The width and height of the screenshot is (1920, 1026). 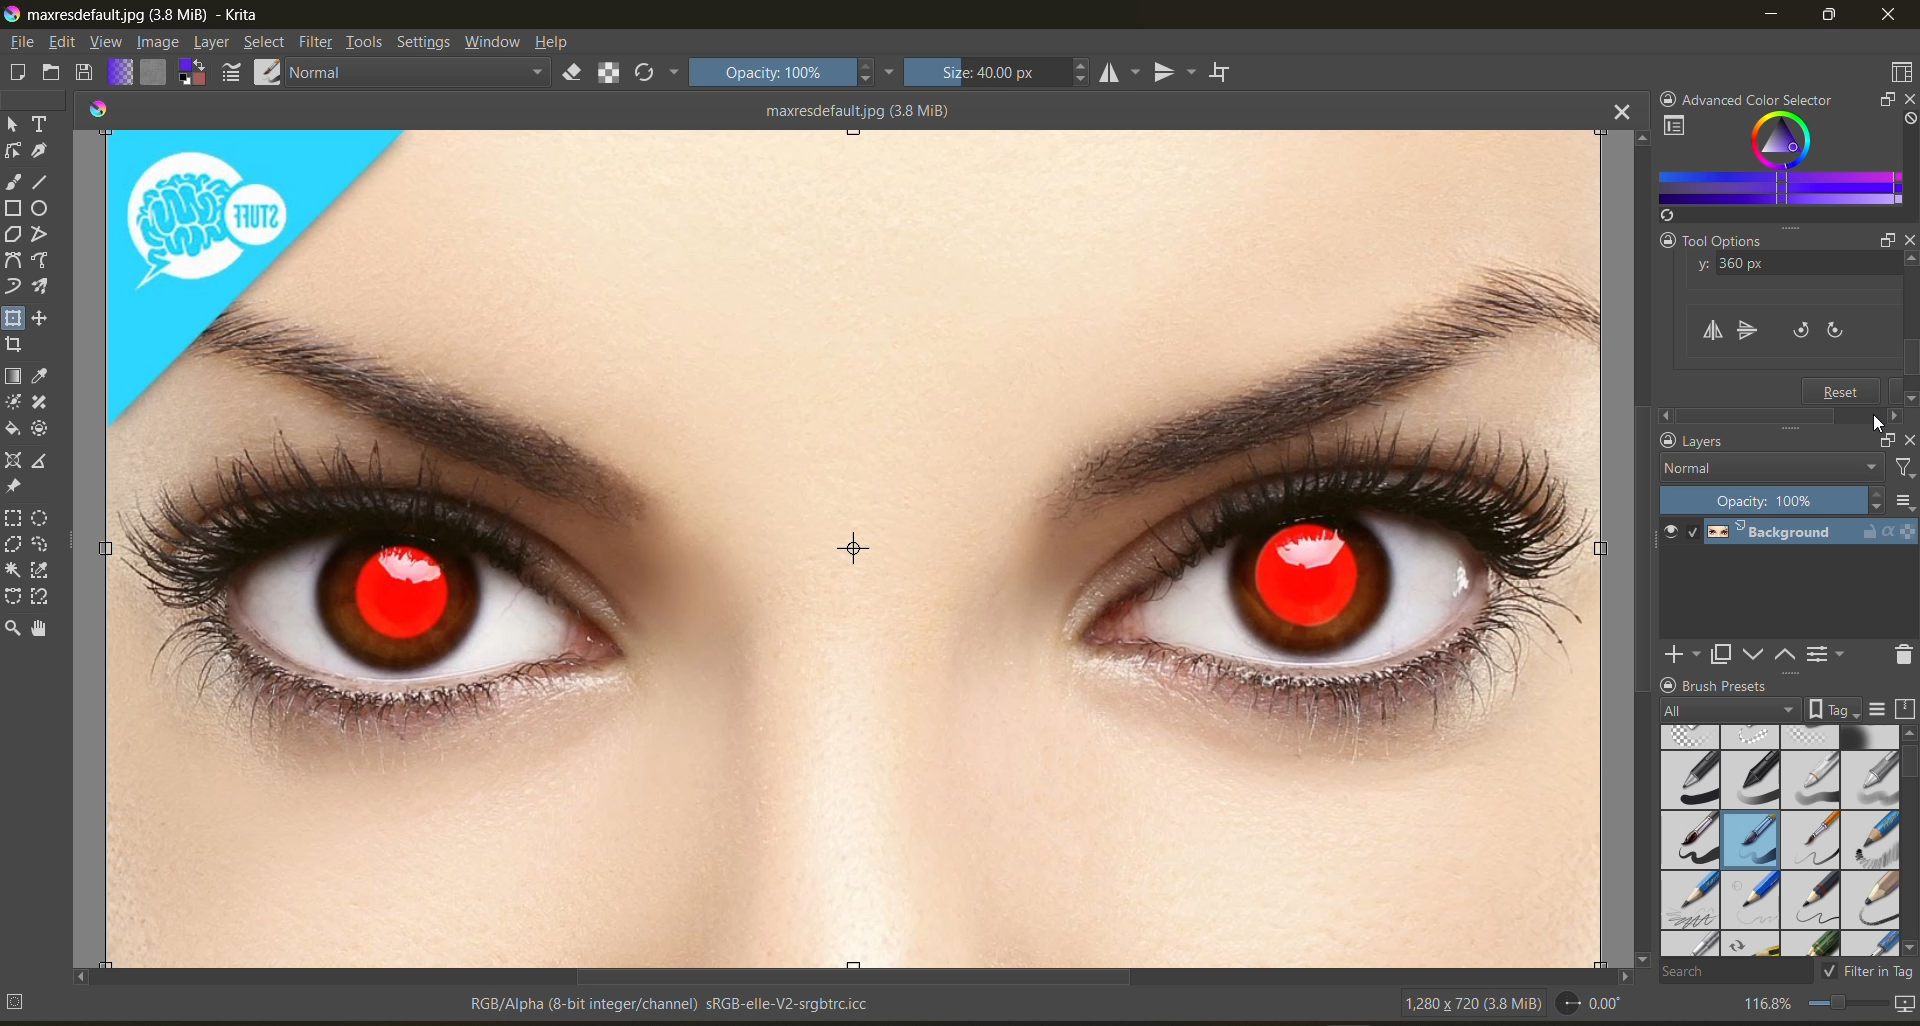 I want to click on opacity, so click(x=795, y=76).